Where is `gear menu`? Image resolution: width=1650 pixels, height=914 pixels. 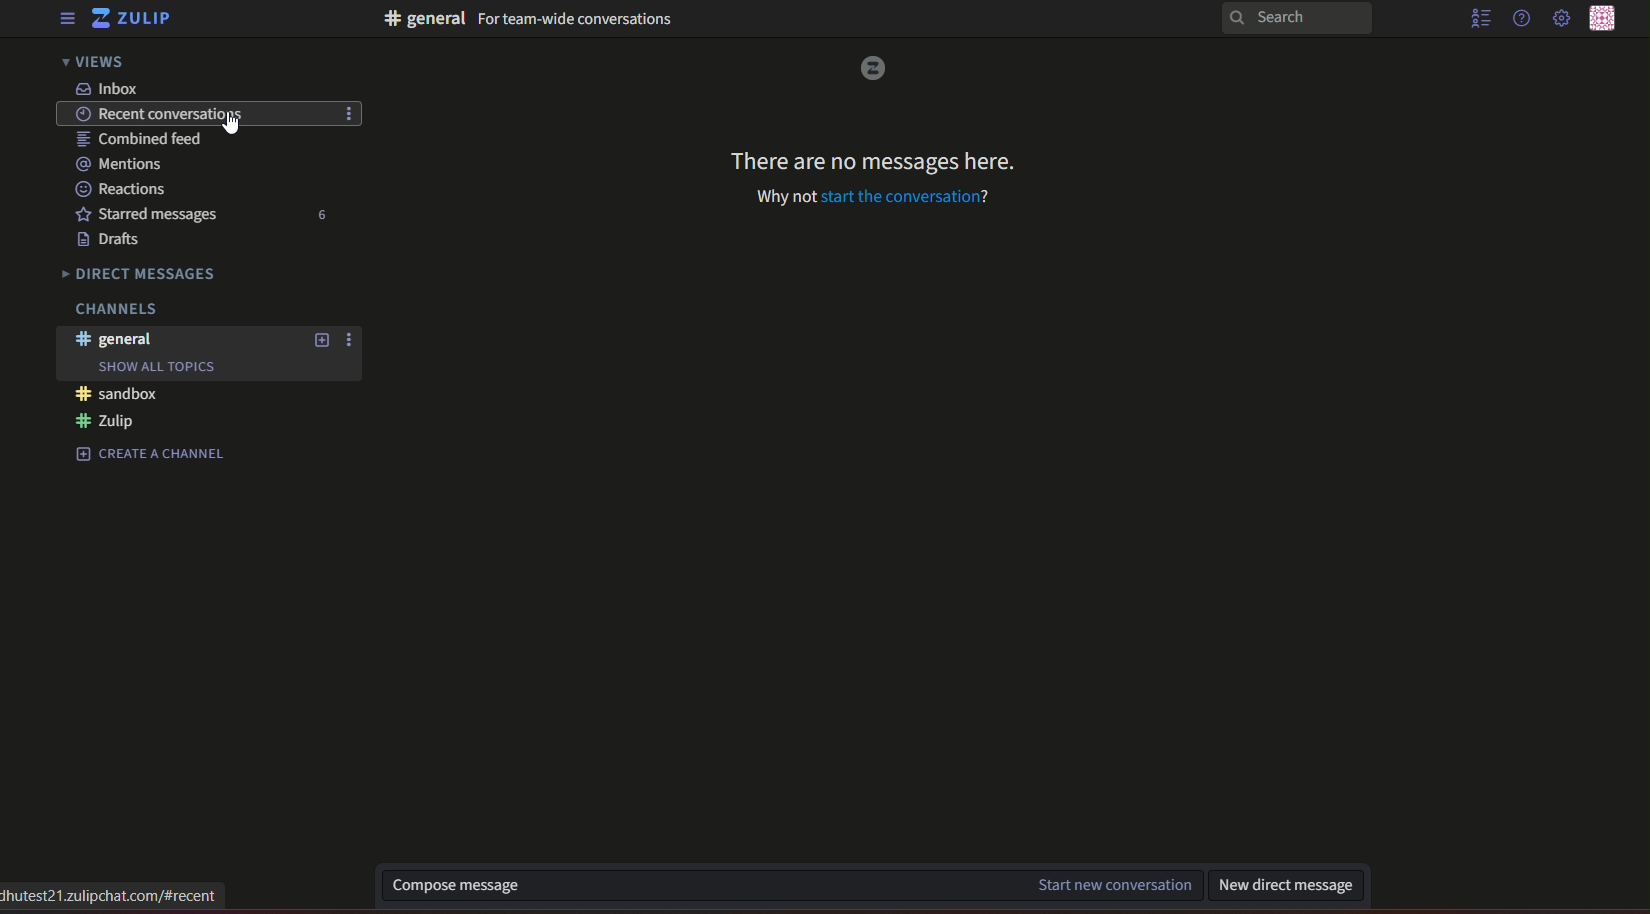 gear menu is located at coordinates (1560, 20).